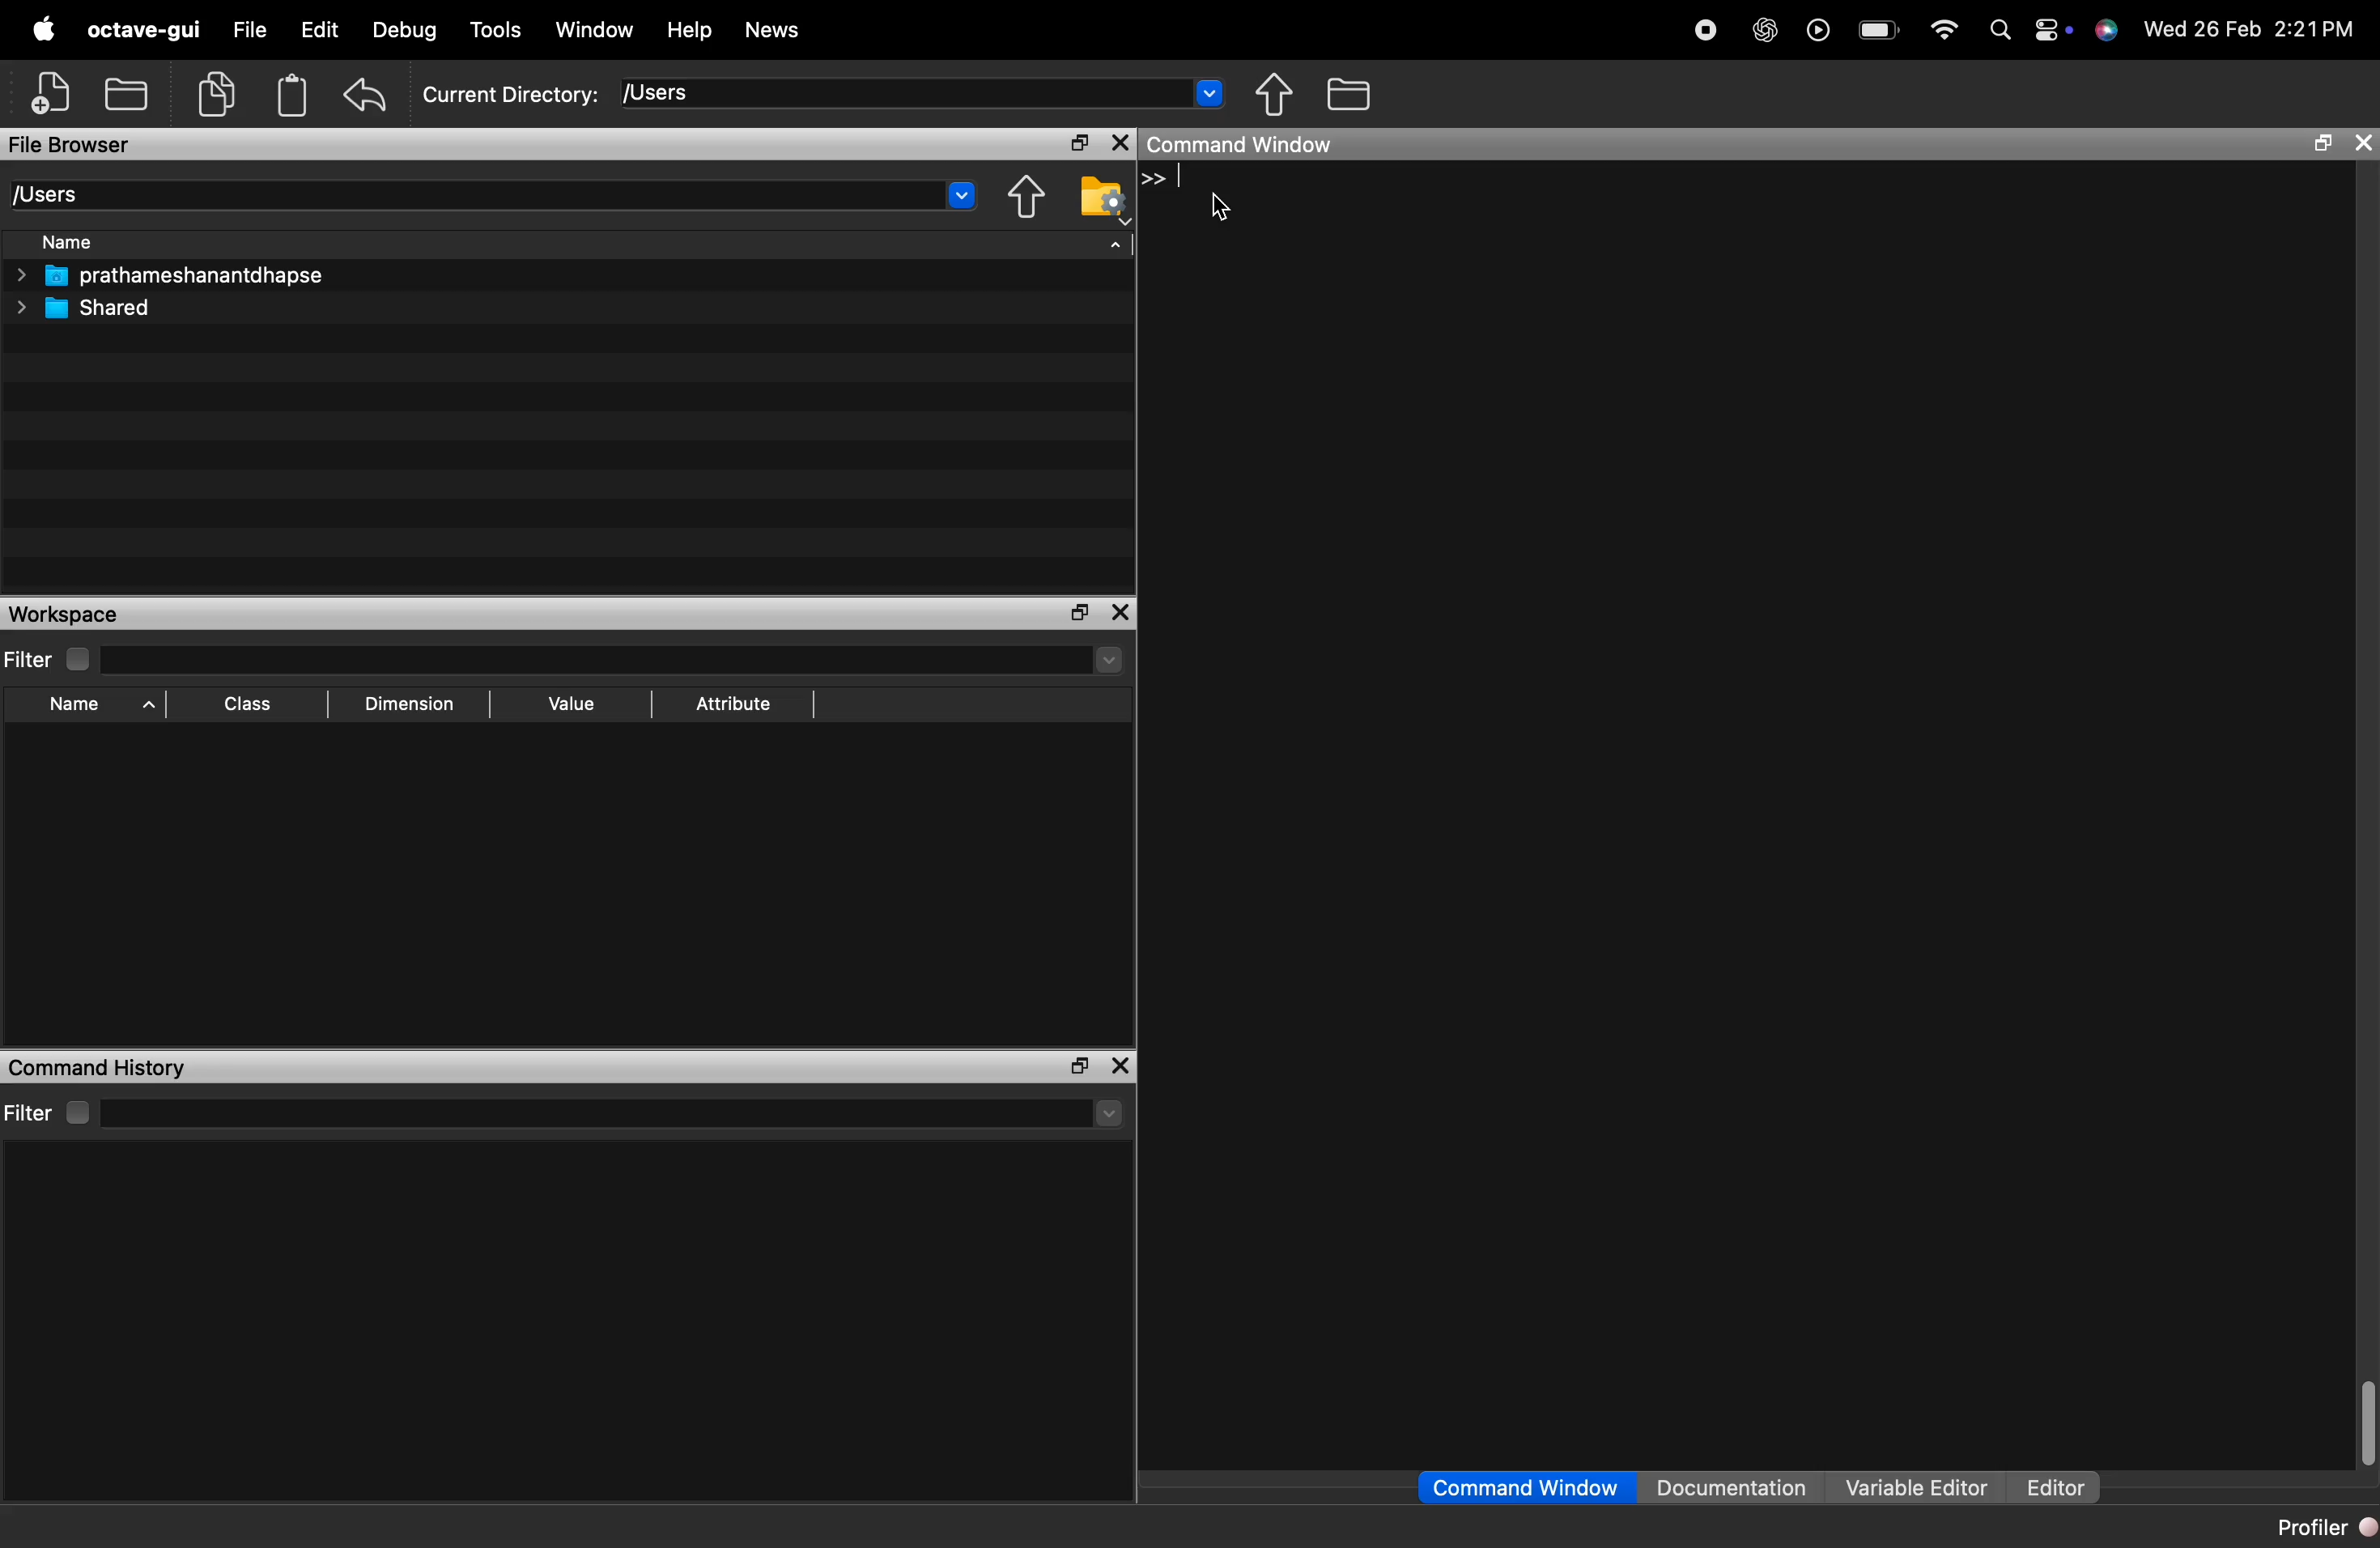  Describe the element at coordinates (1735, 1487) in the screenshot. I see `Documentation` at that location.